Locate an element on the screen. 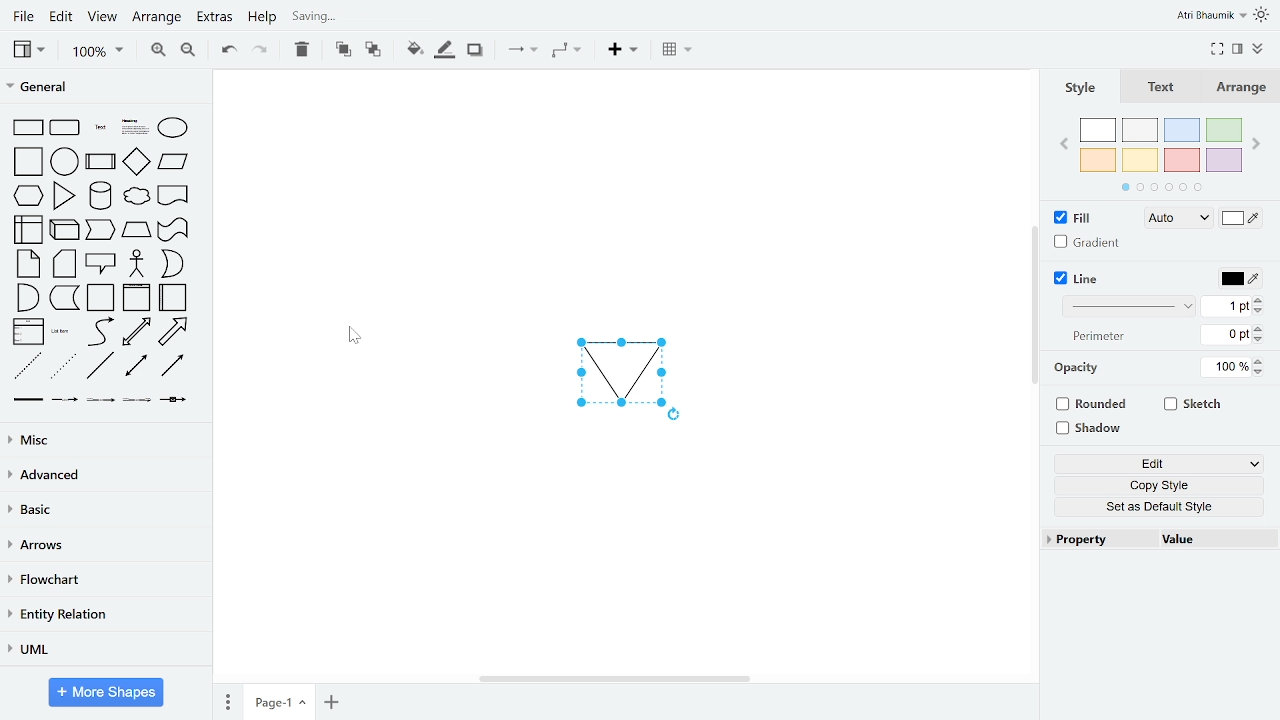 The image size is (1280, 720). undo is located at coordinates (226, 51).